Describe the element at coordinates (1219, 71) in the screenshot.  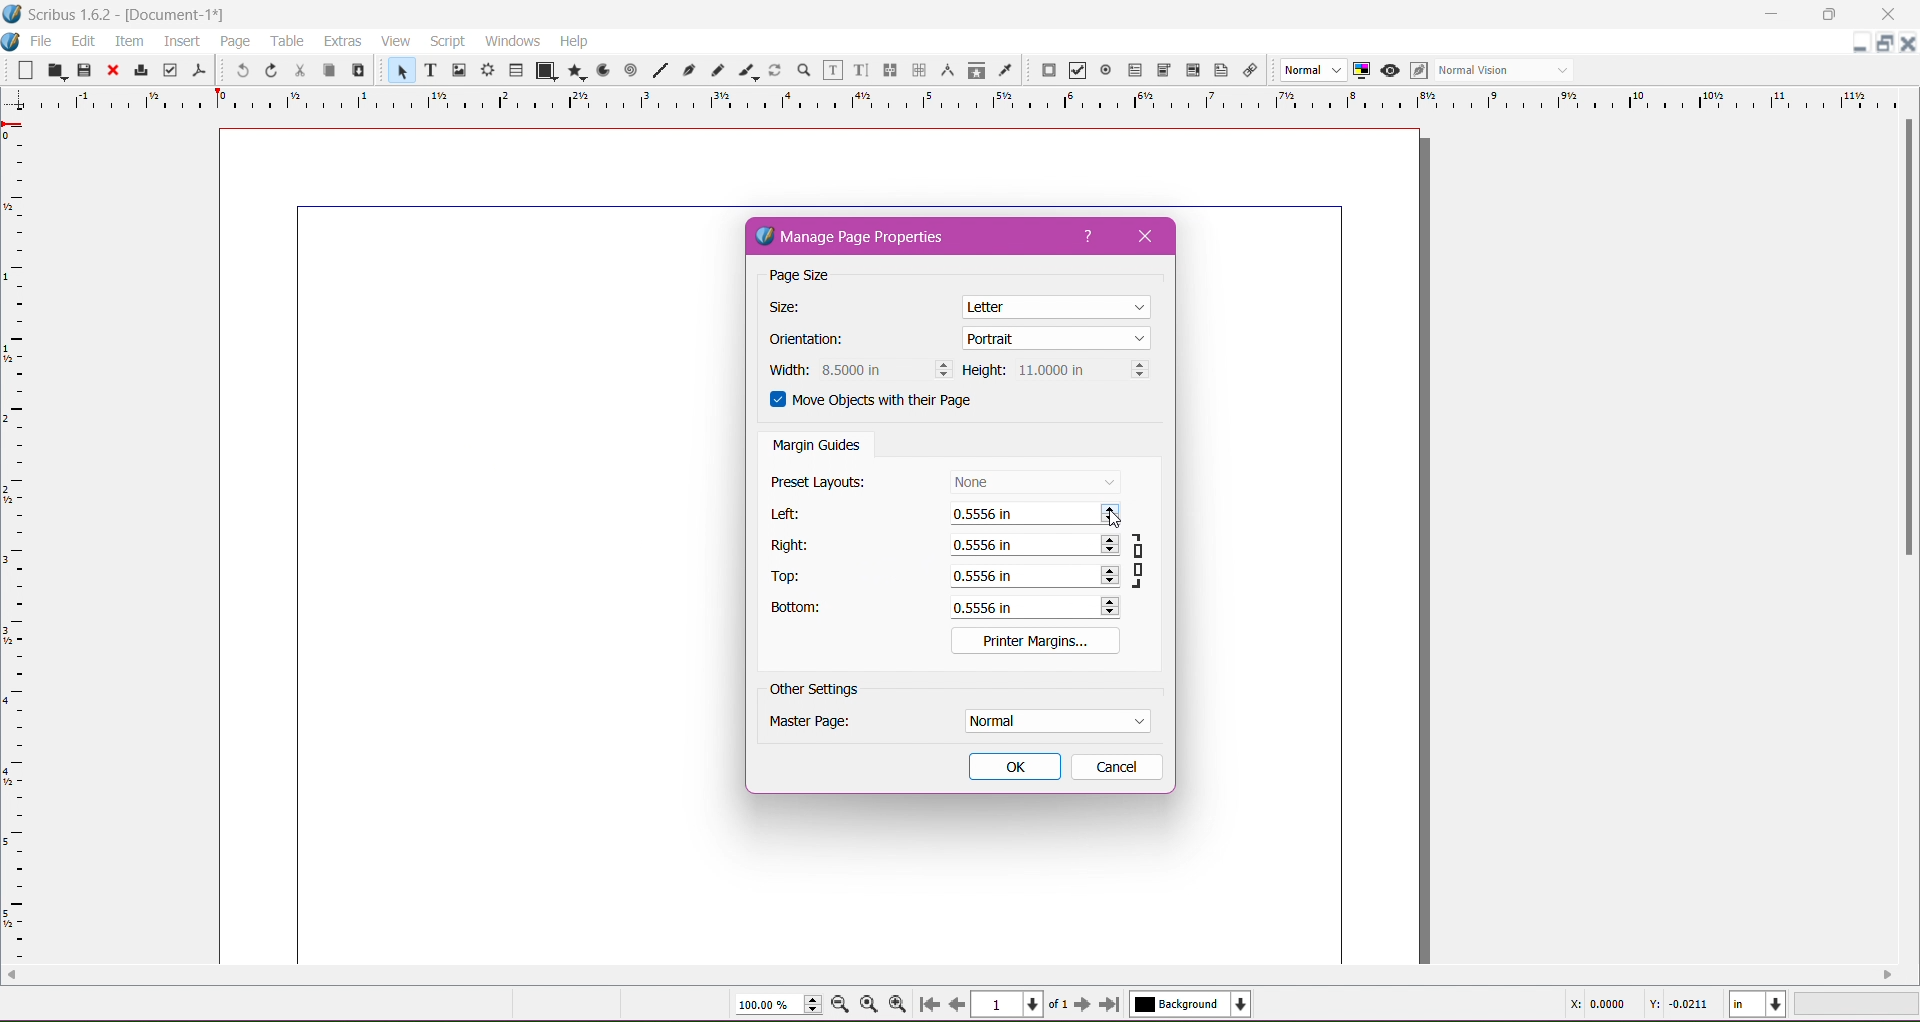
I see `Text Annotation` at that location.